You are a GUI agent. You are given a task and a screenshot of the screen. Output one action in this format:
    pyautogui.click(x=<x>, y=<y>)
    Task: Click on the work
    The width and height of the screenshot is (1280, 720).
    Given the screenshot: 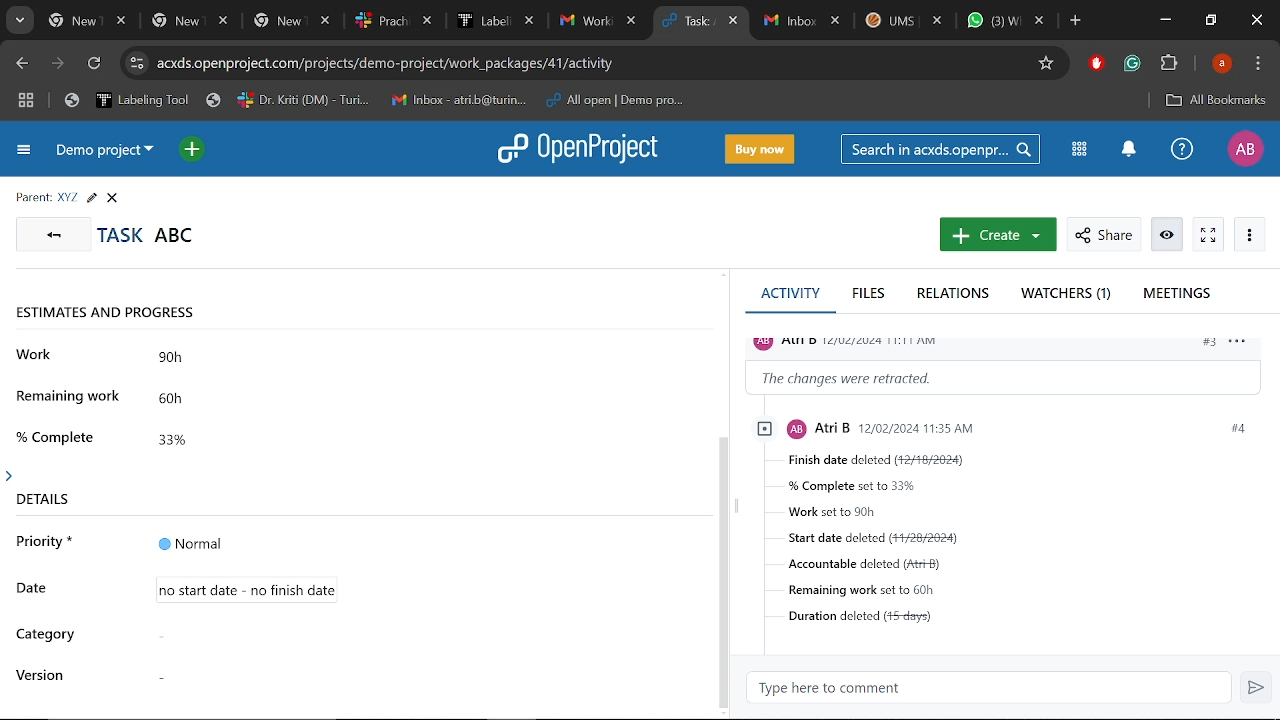 What is the action you would take?
    pyautogui.click(x=37, y=354)
    